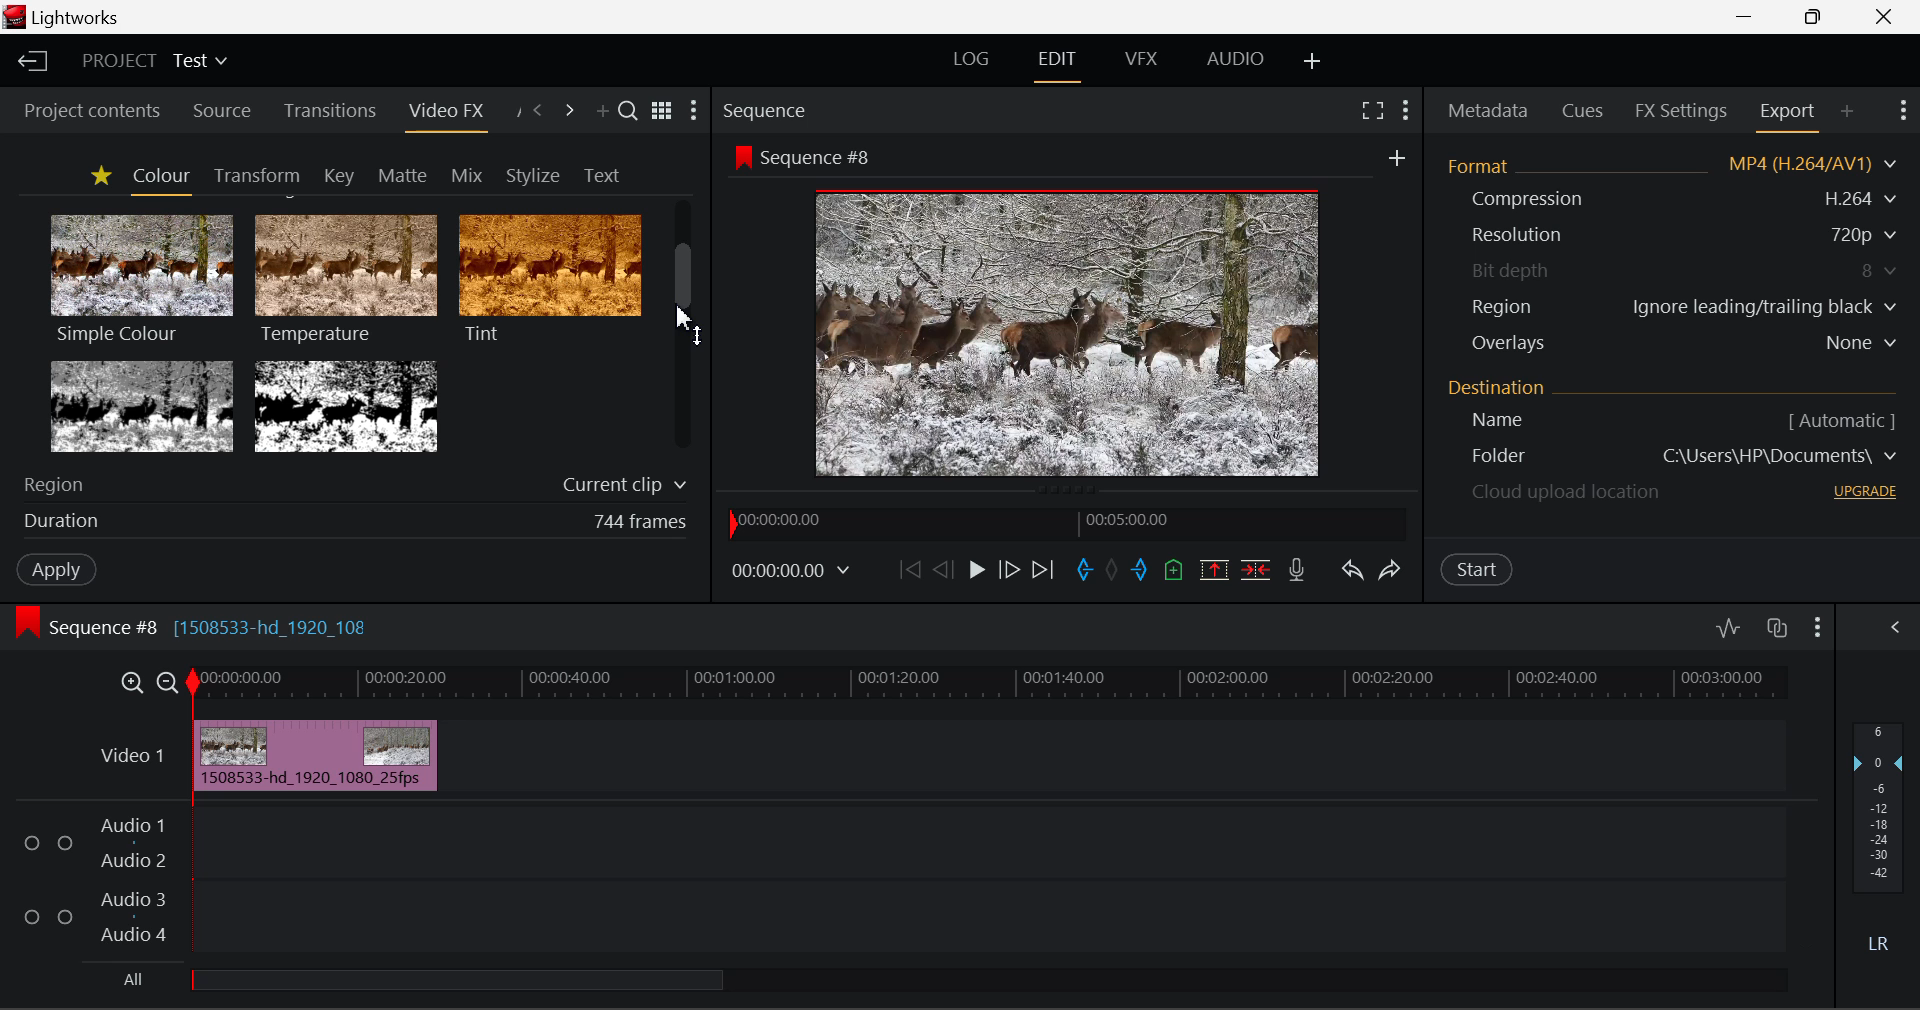 The image size is (1920, 1010). I want to click on Search, so click(630, 114).